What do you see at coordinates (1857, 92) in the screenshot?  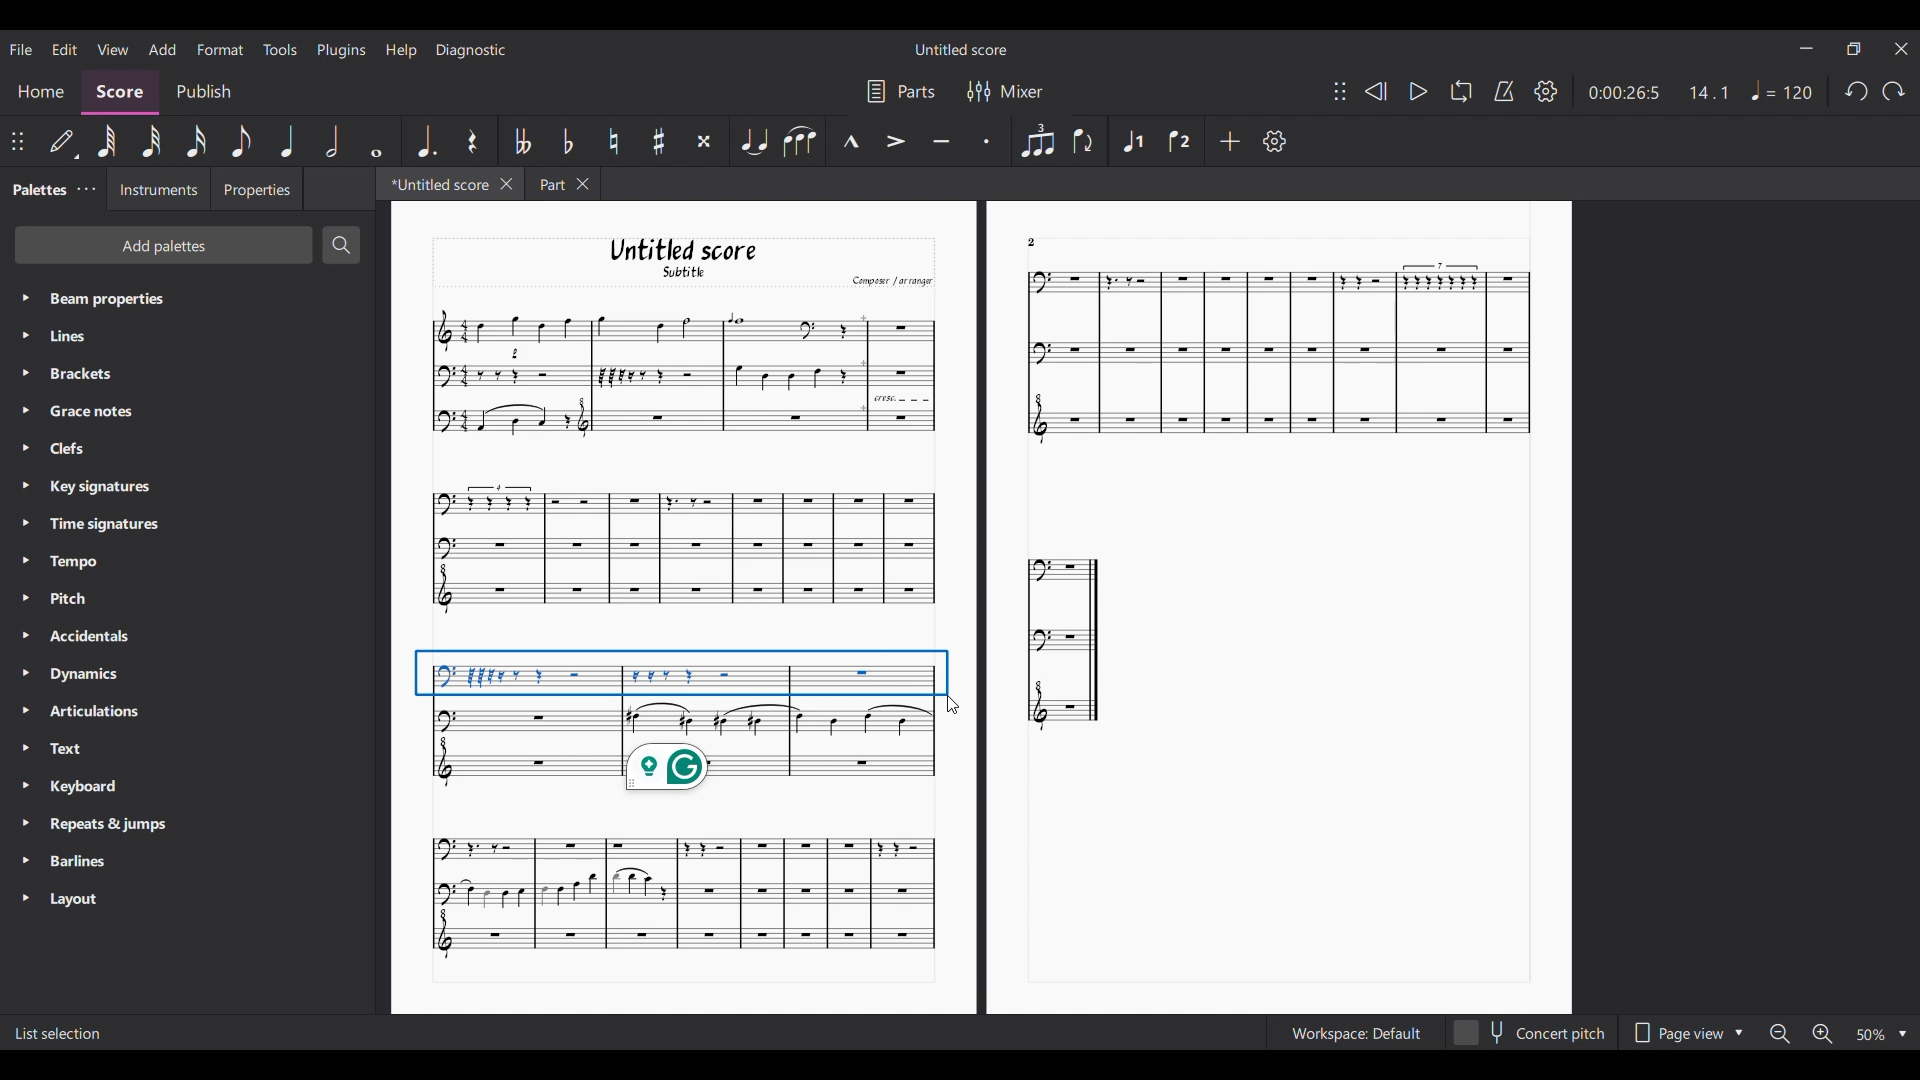 I see `Undo` at bounding box center [1857, 92].